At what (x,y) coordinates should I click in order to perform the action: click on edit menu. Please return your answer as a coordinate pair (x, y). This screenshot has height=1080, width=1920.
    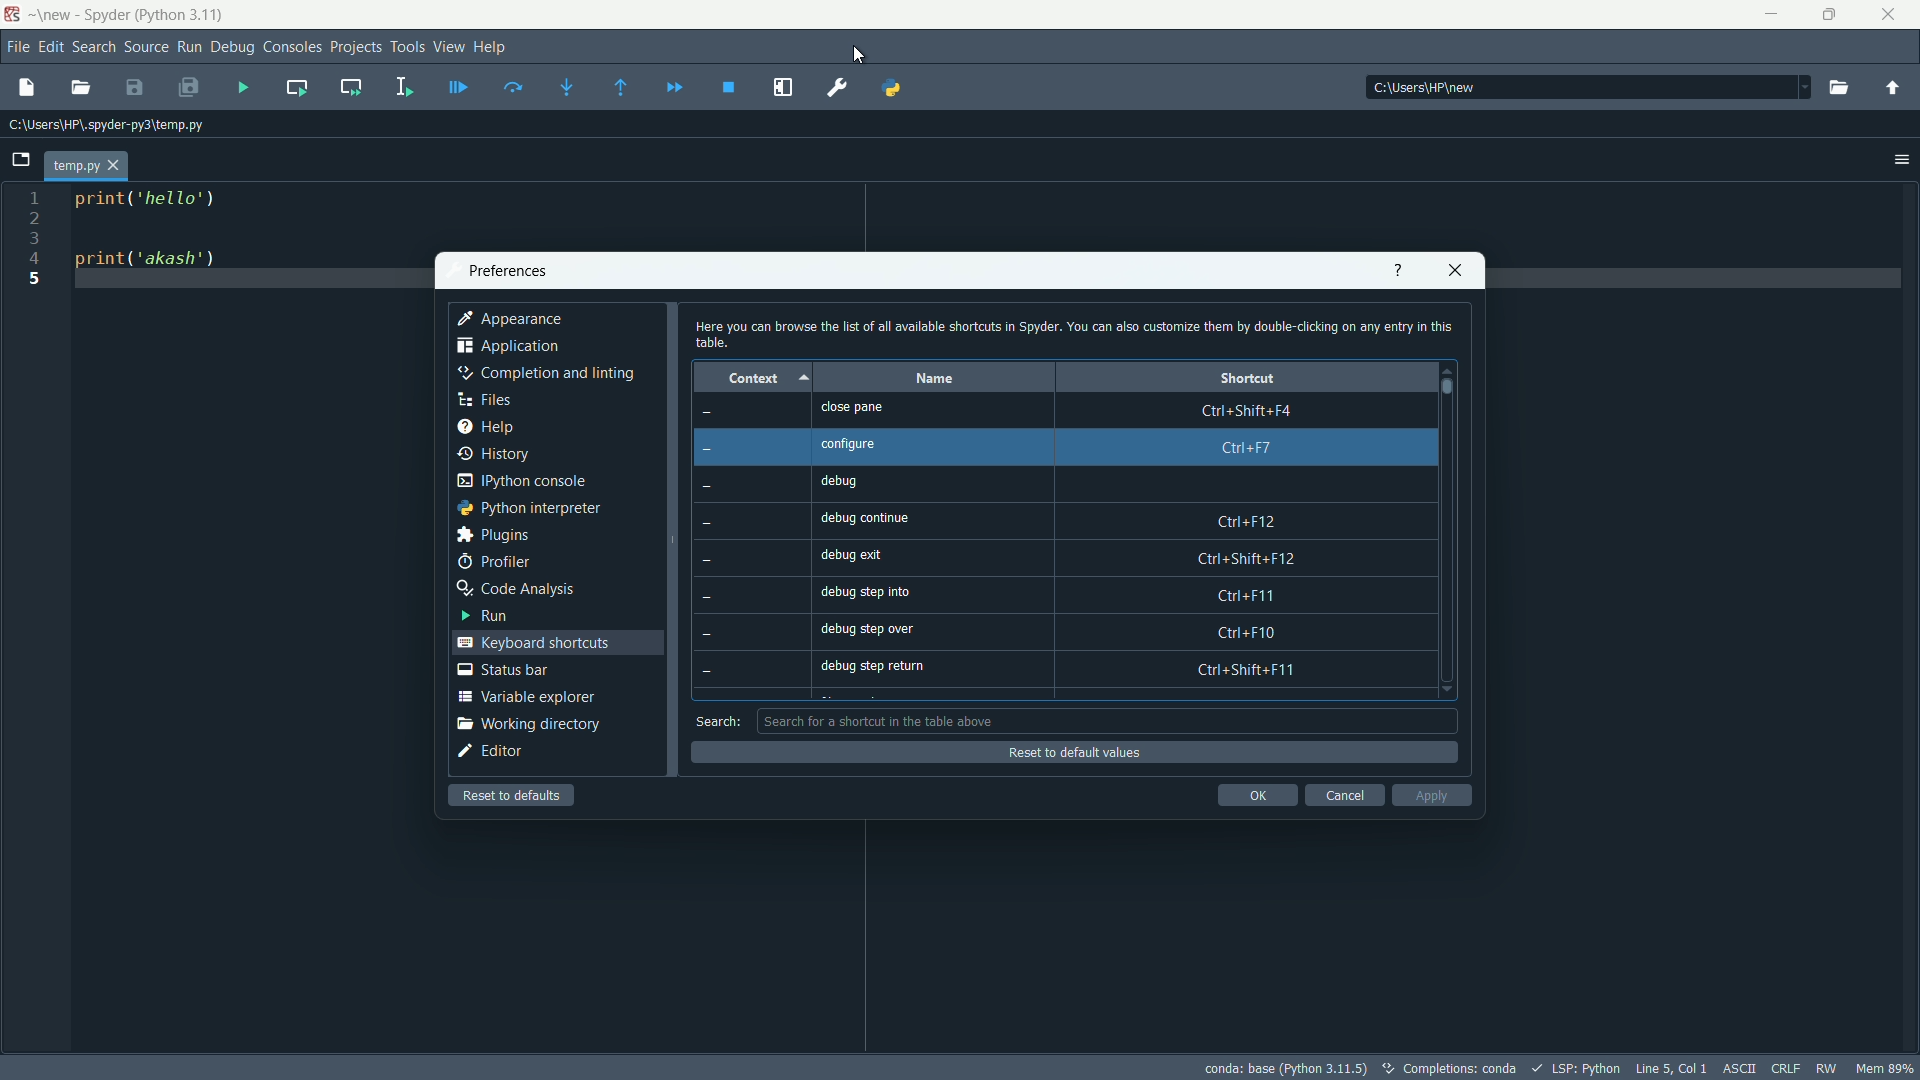
    Looking at the image, I should click on (51, 47).